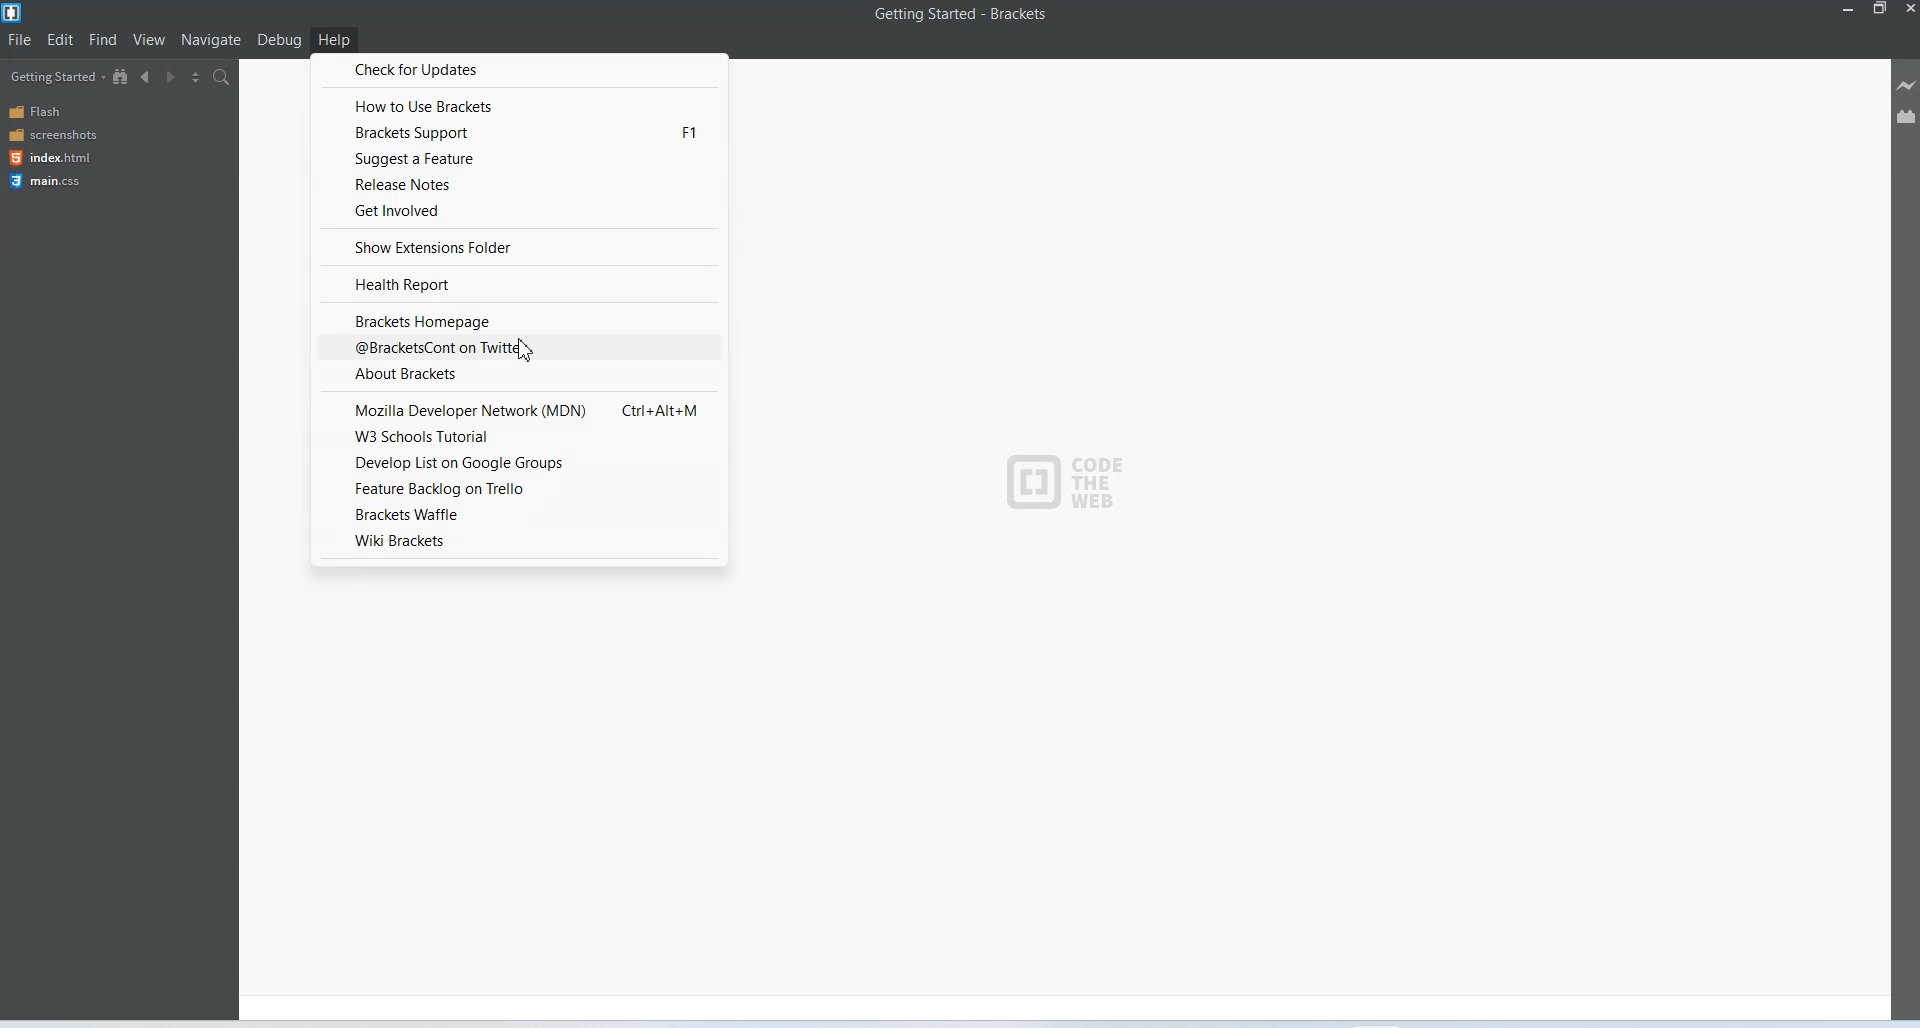 The height and width of the screenshot is (1028, 1920). Describe the element at coordinates (55, 77) in the screenshot. I see `Getting Started` at that location.